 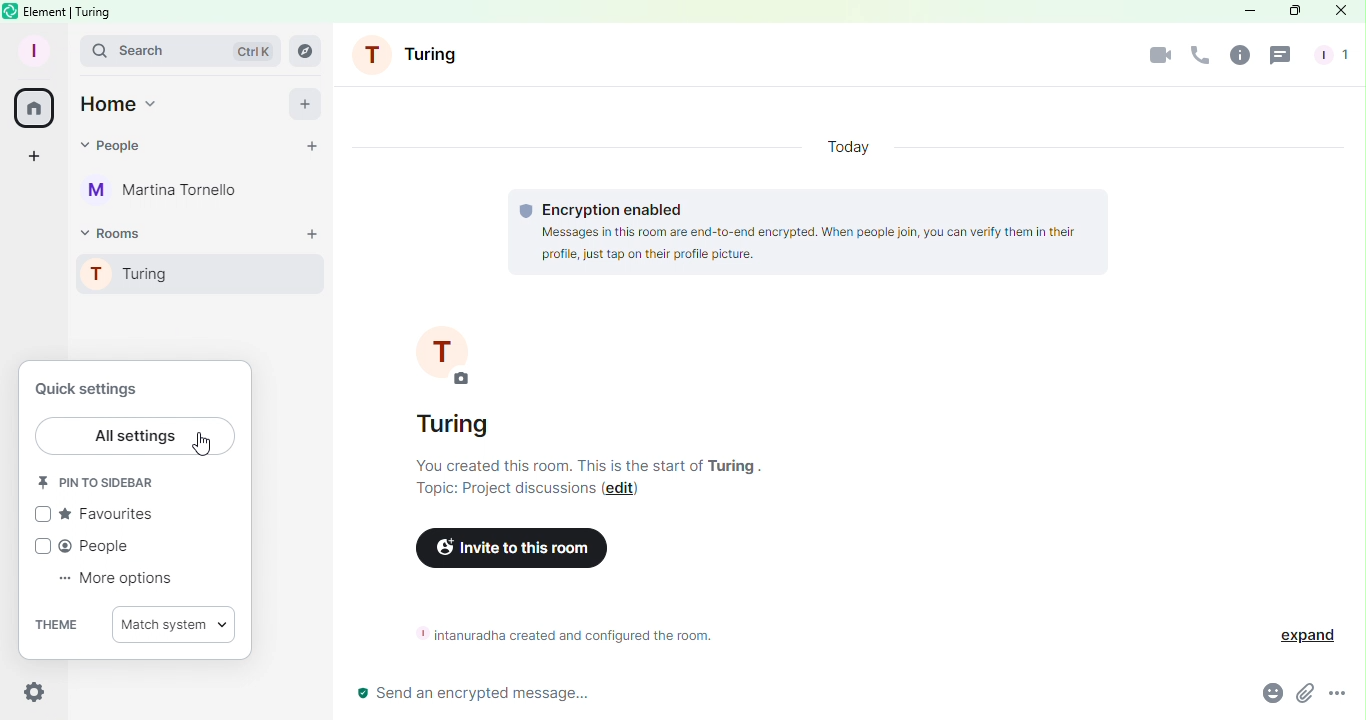 I want to click on More Options, so click(x=1345, y=696).